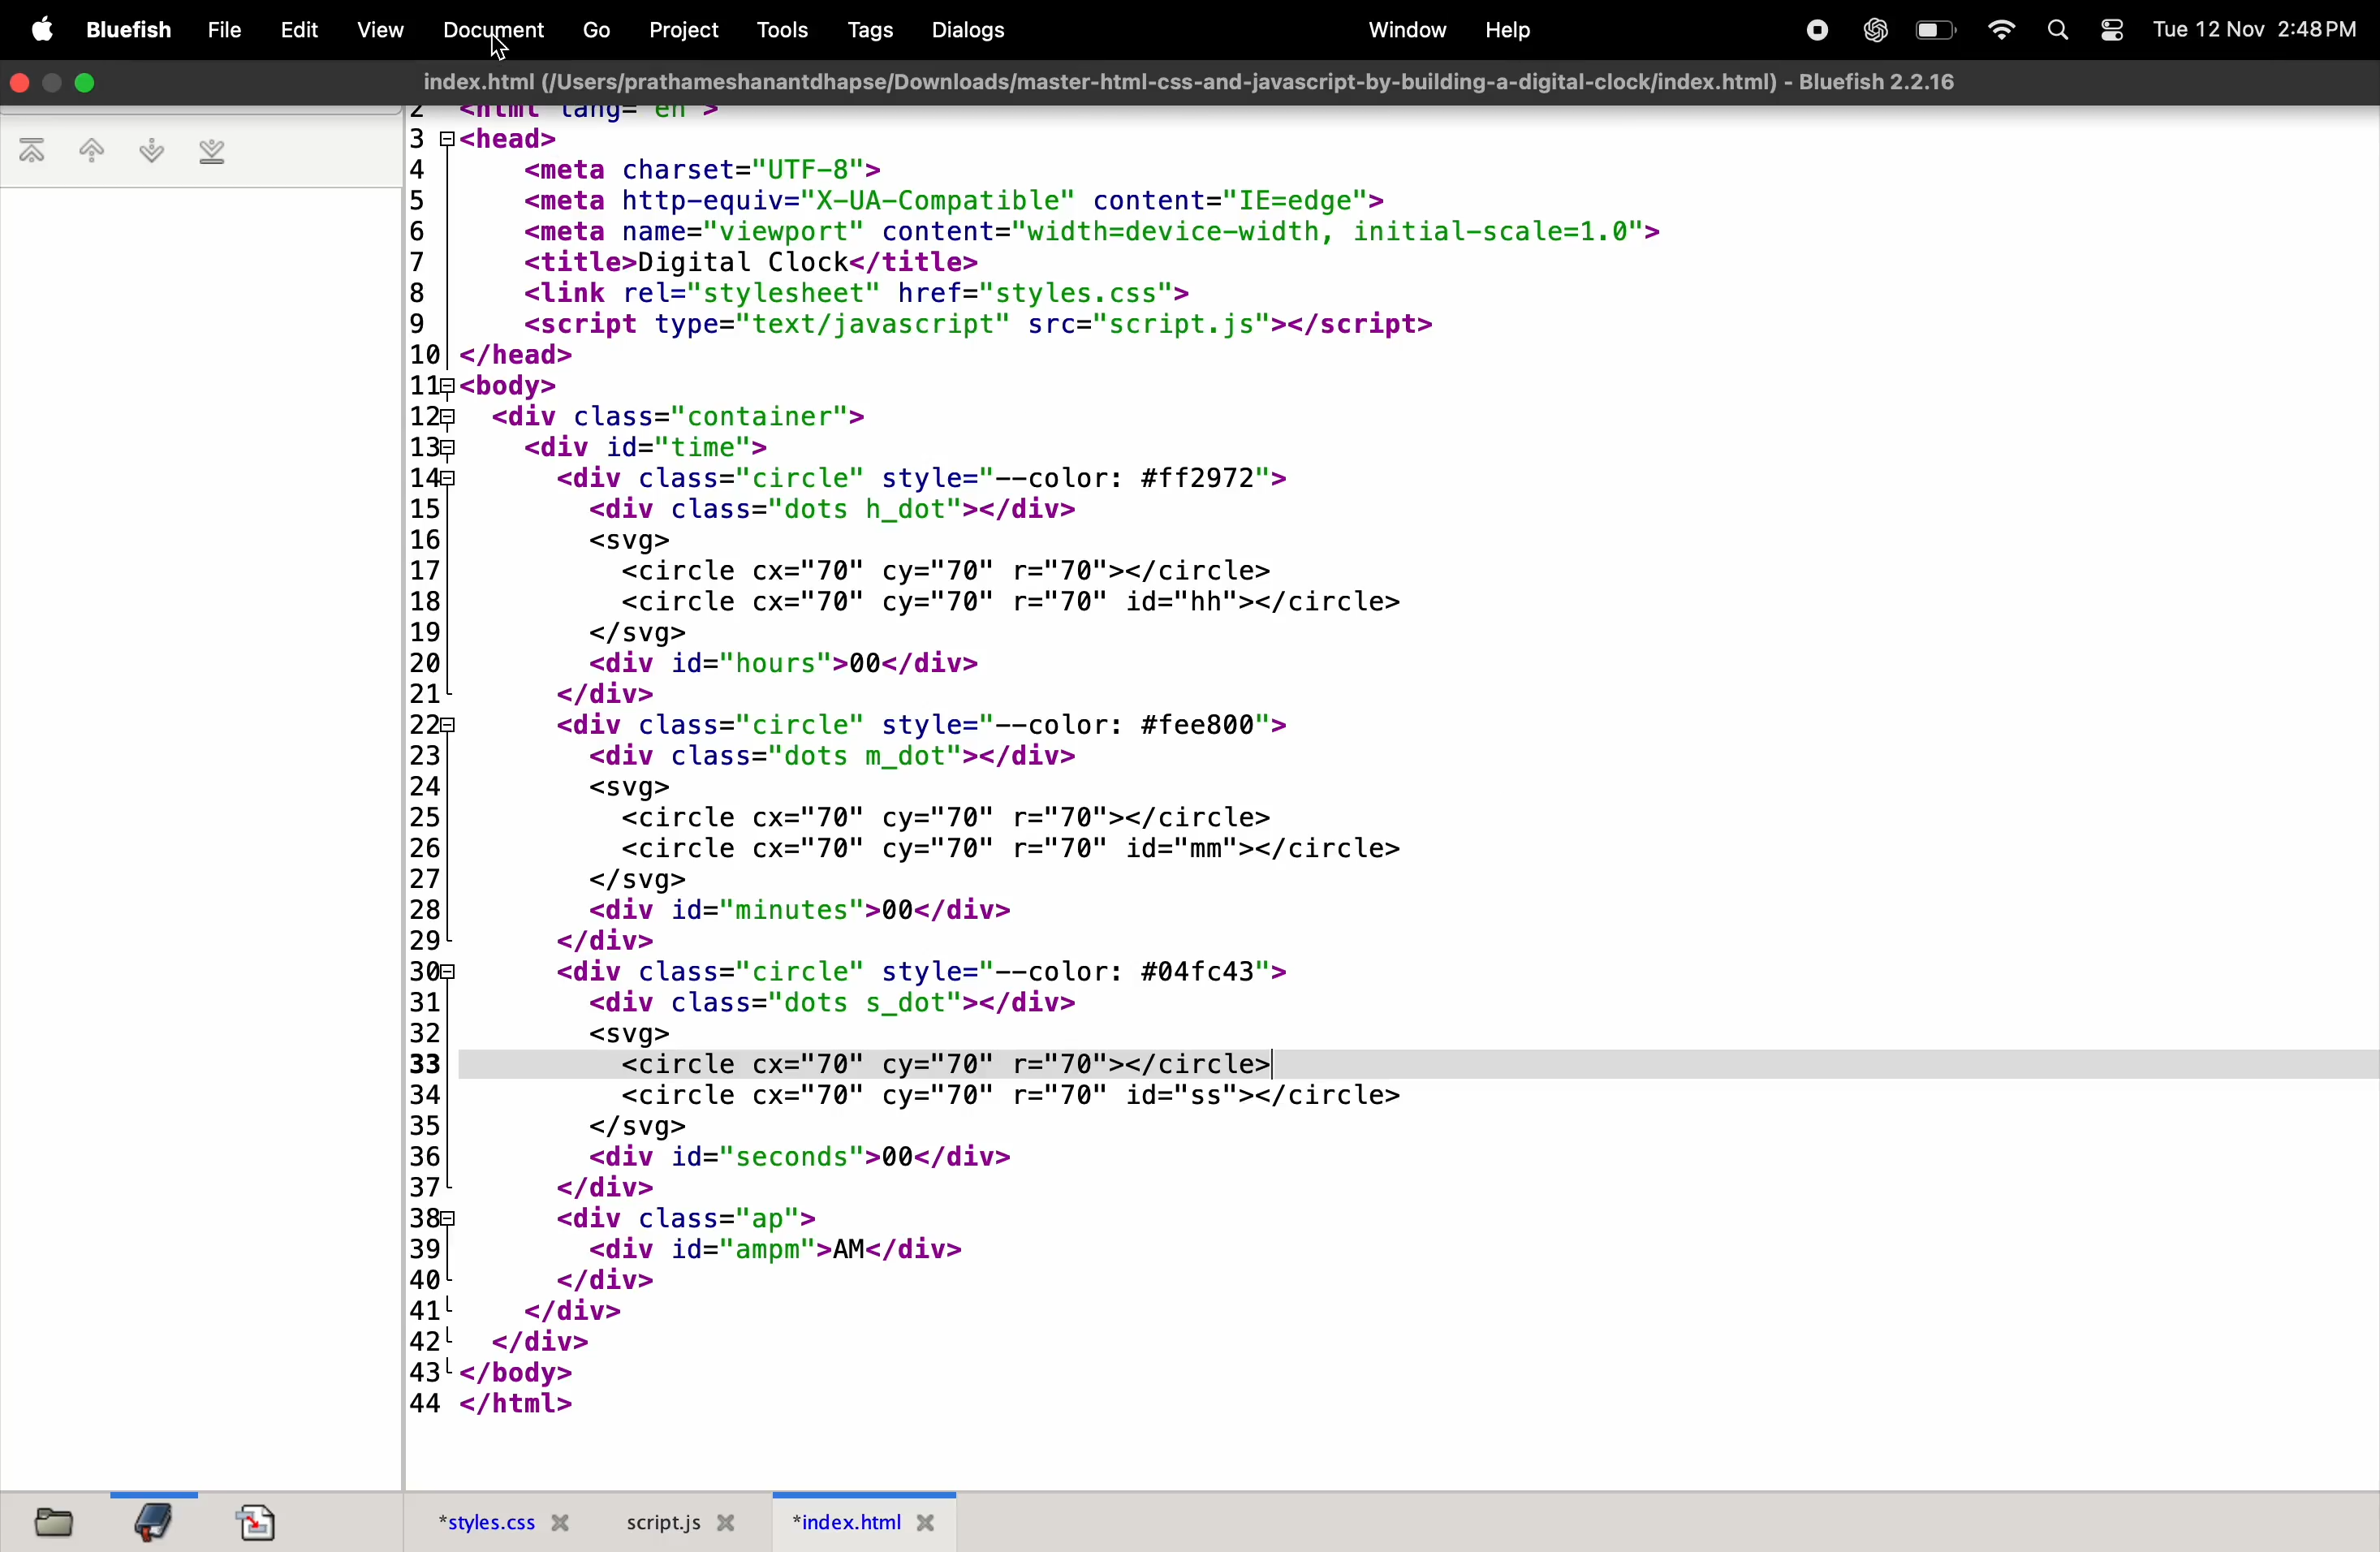 This screenshot has height=1552, width=2380. I want to click on document, so click(487, 32).